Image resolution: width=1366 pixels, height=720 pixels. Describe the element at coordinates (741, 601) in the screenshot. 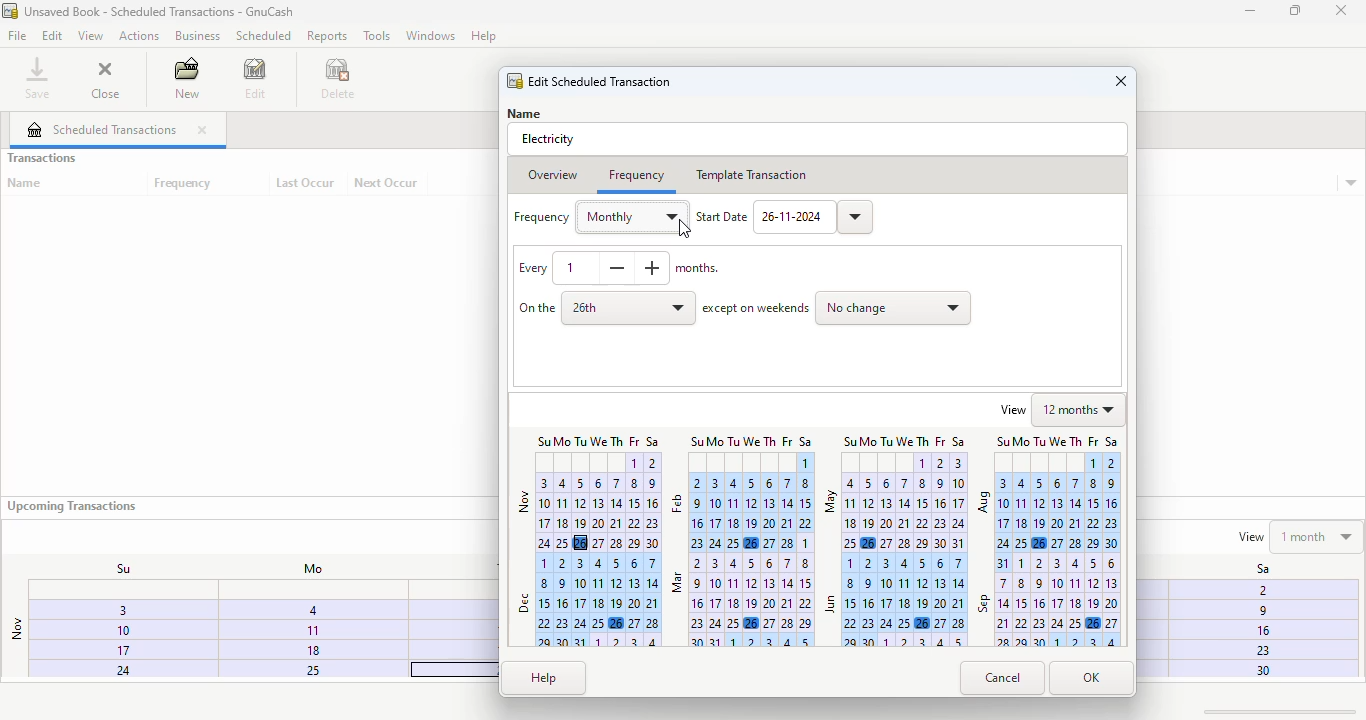

I see `march calendar` at that location.